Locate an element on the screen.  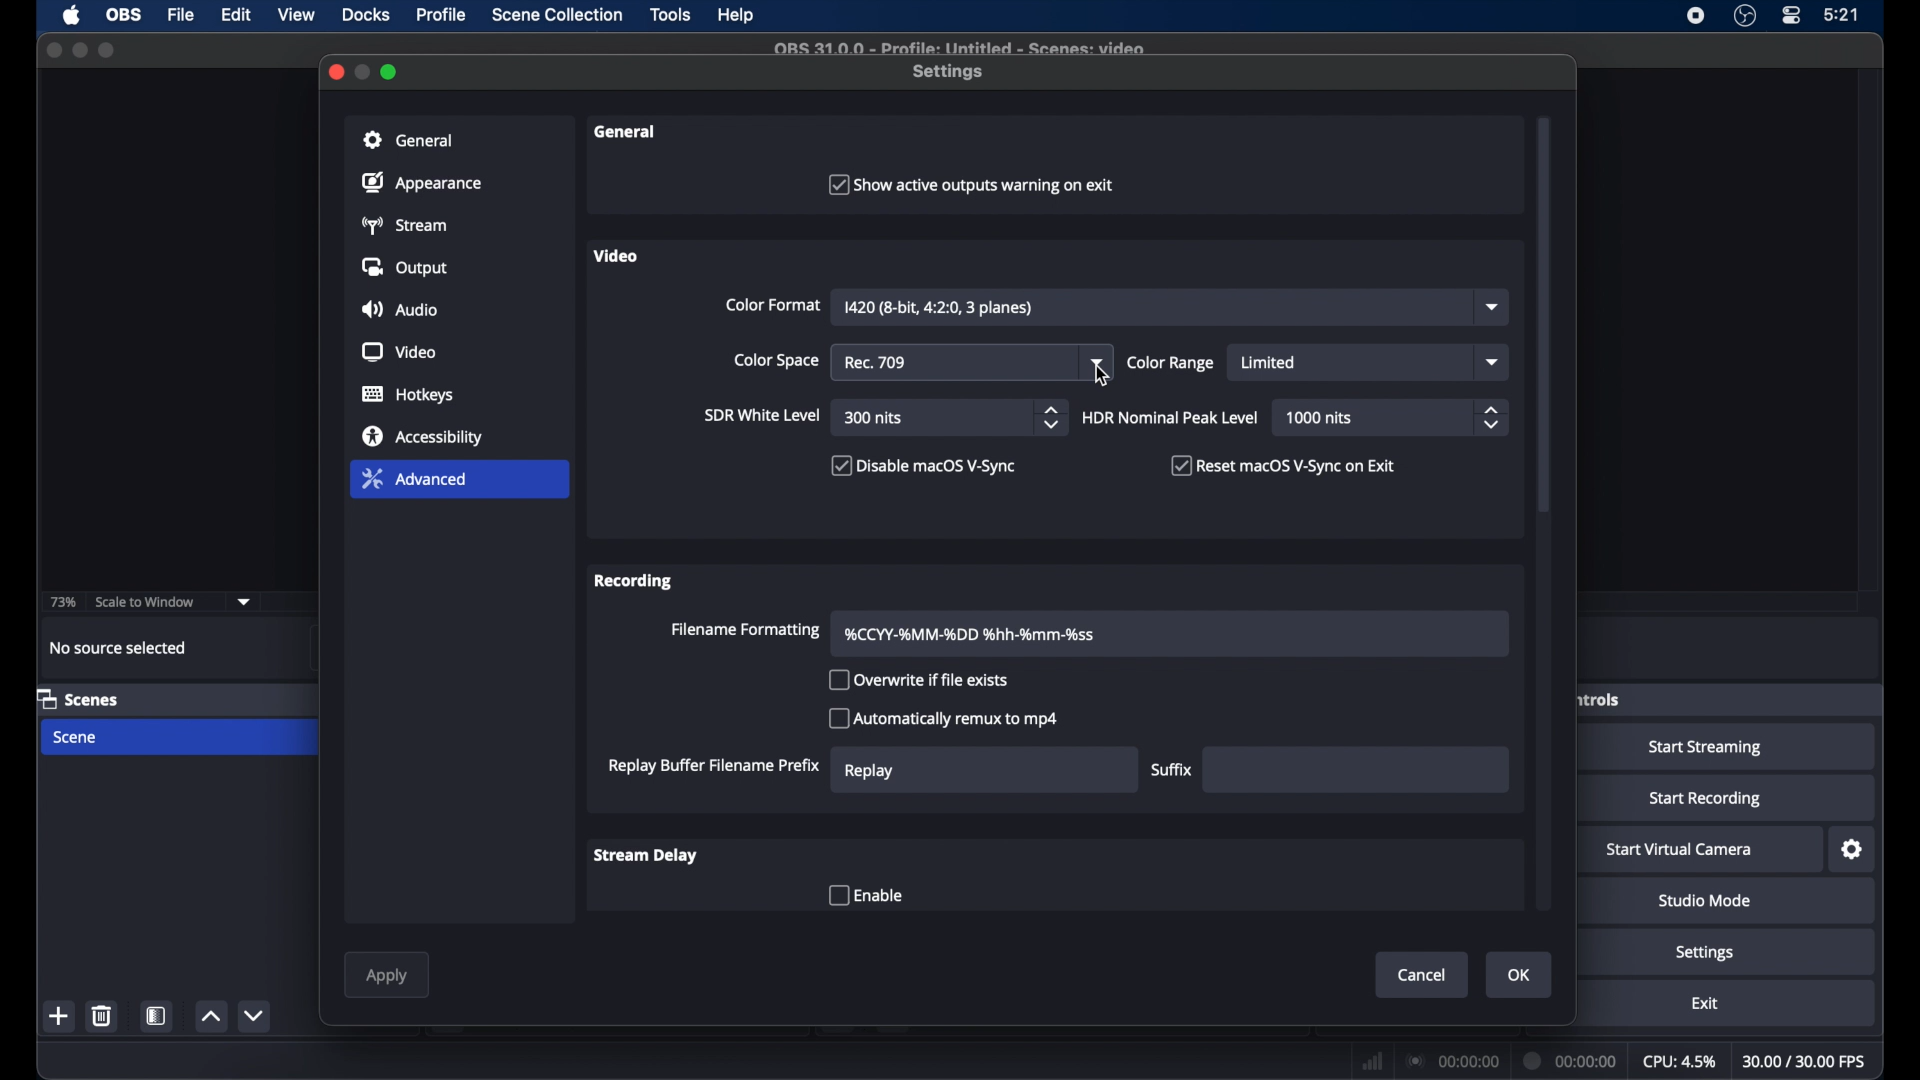
automatically remux to mp4 is located at coordinates (944, 717).